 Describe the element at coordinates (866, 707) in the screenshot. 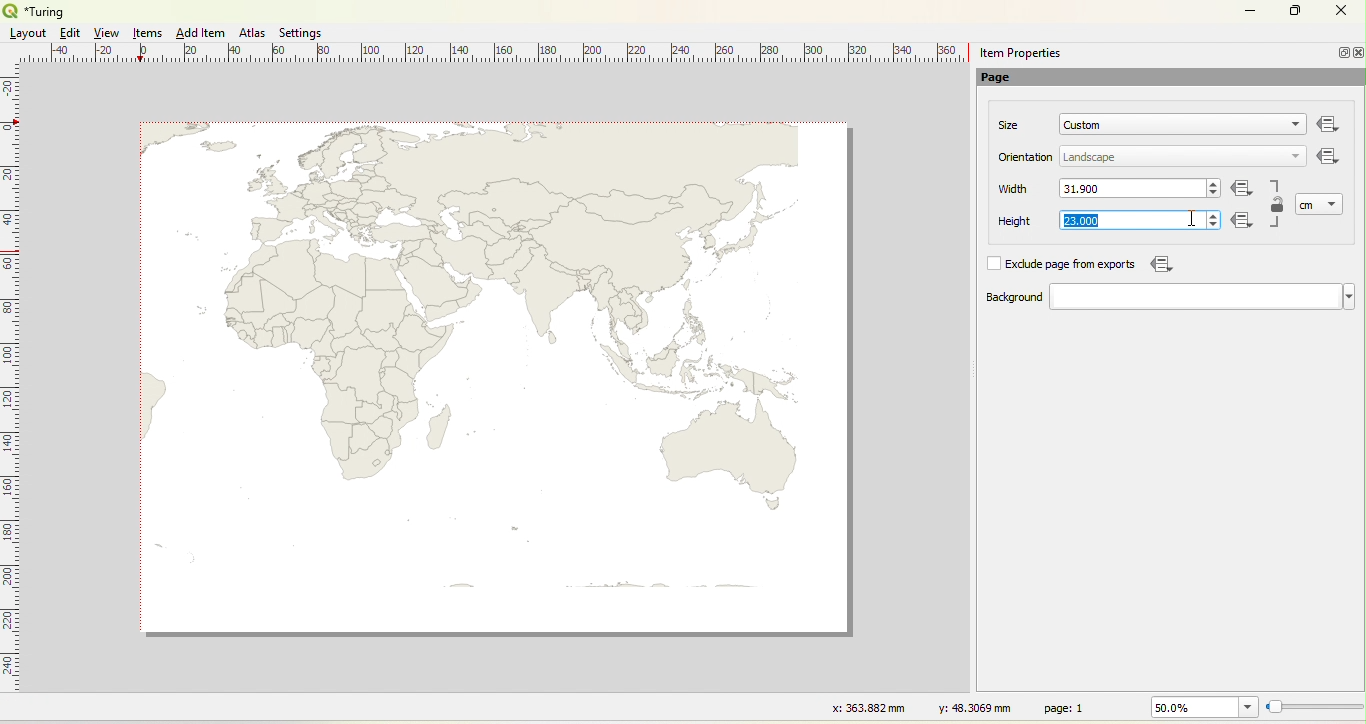

I see `x: 363.882 mm` at that location.